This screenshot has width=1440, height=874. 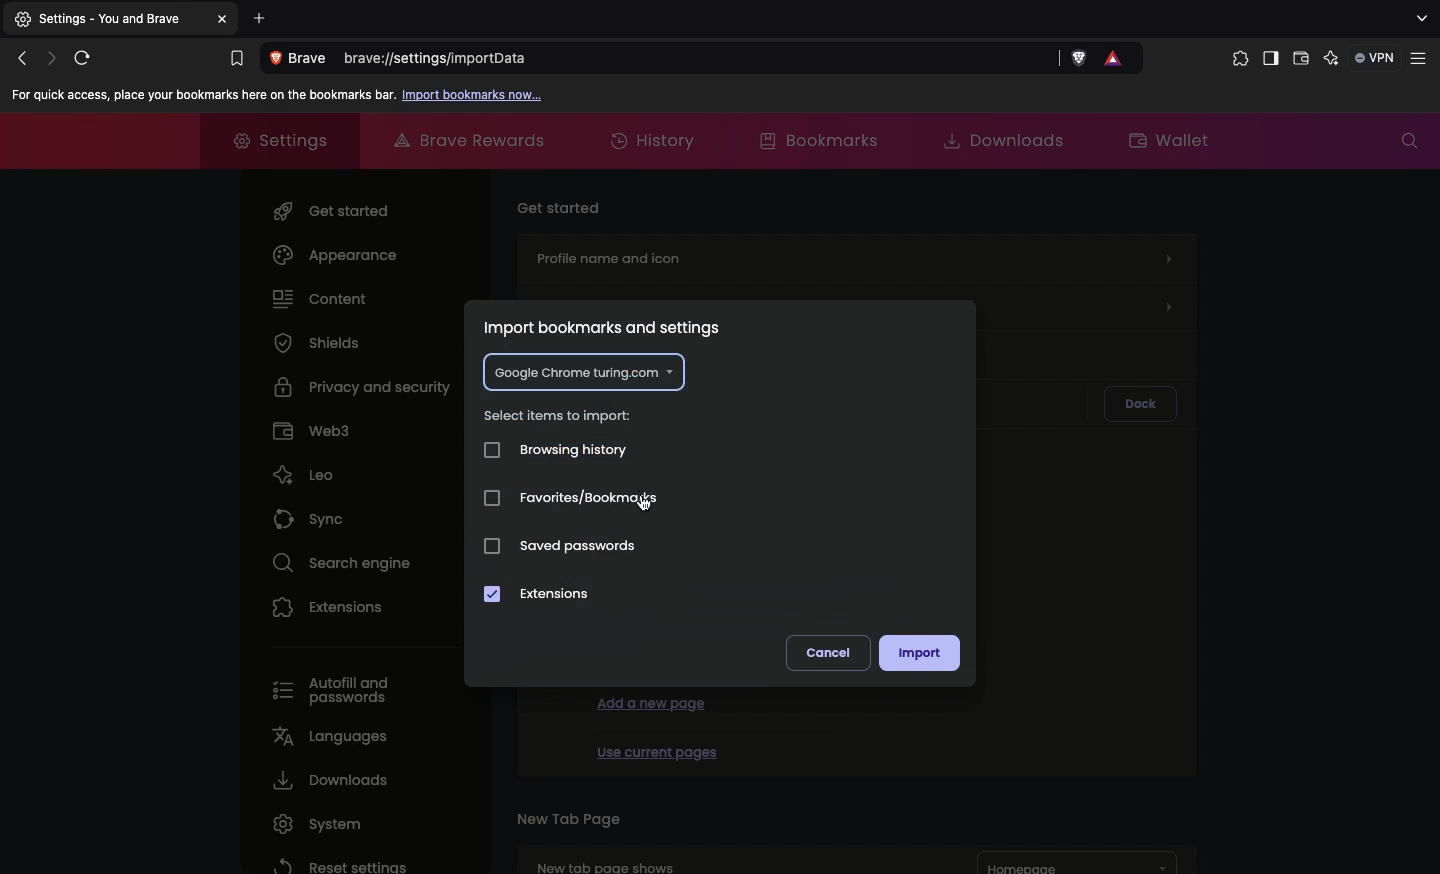 What do you see at coordinates (1422, 59) in the screenshot?
I see `Customize and control brave` at bounding box center [1422, 59].